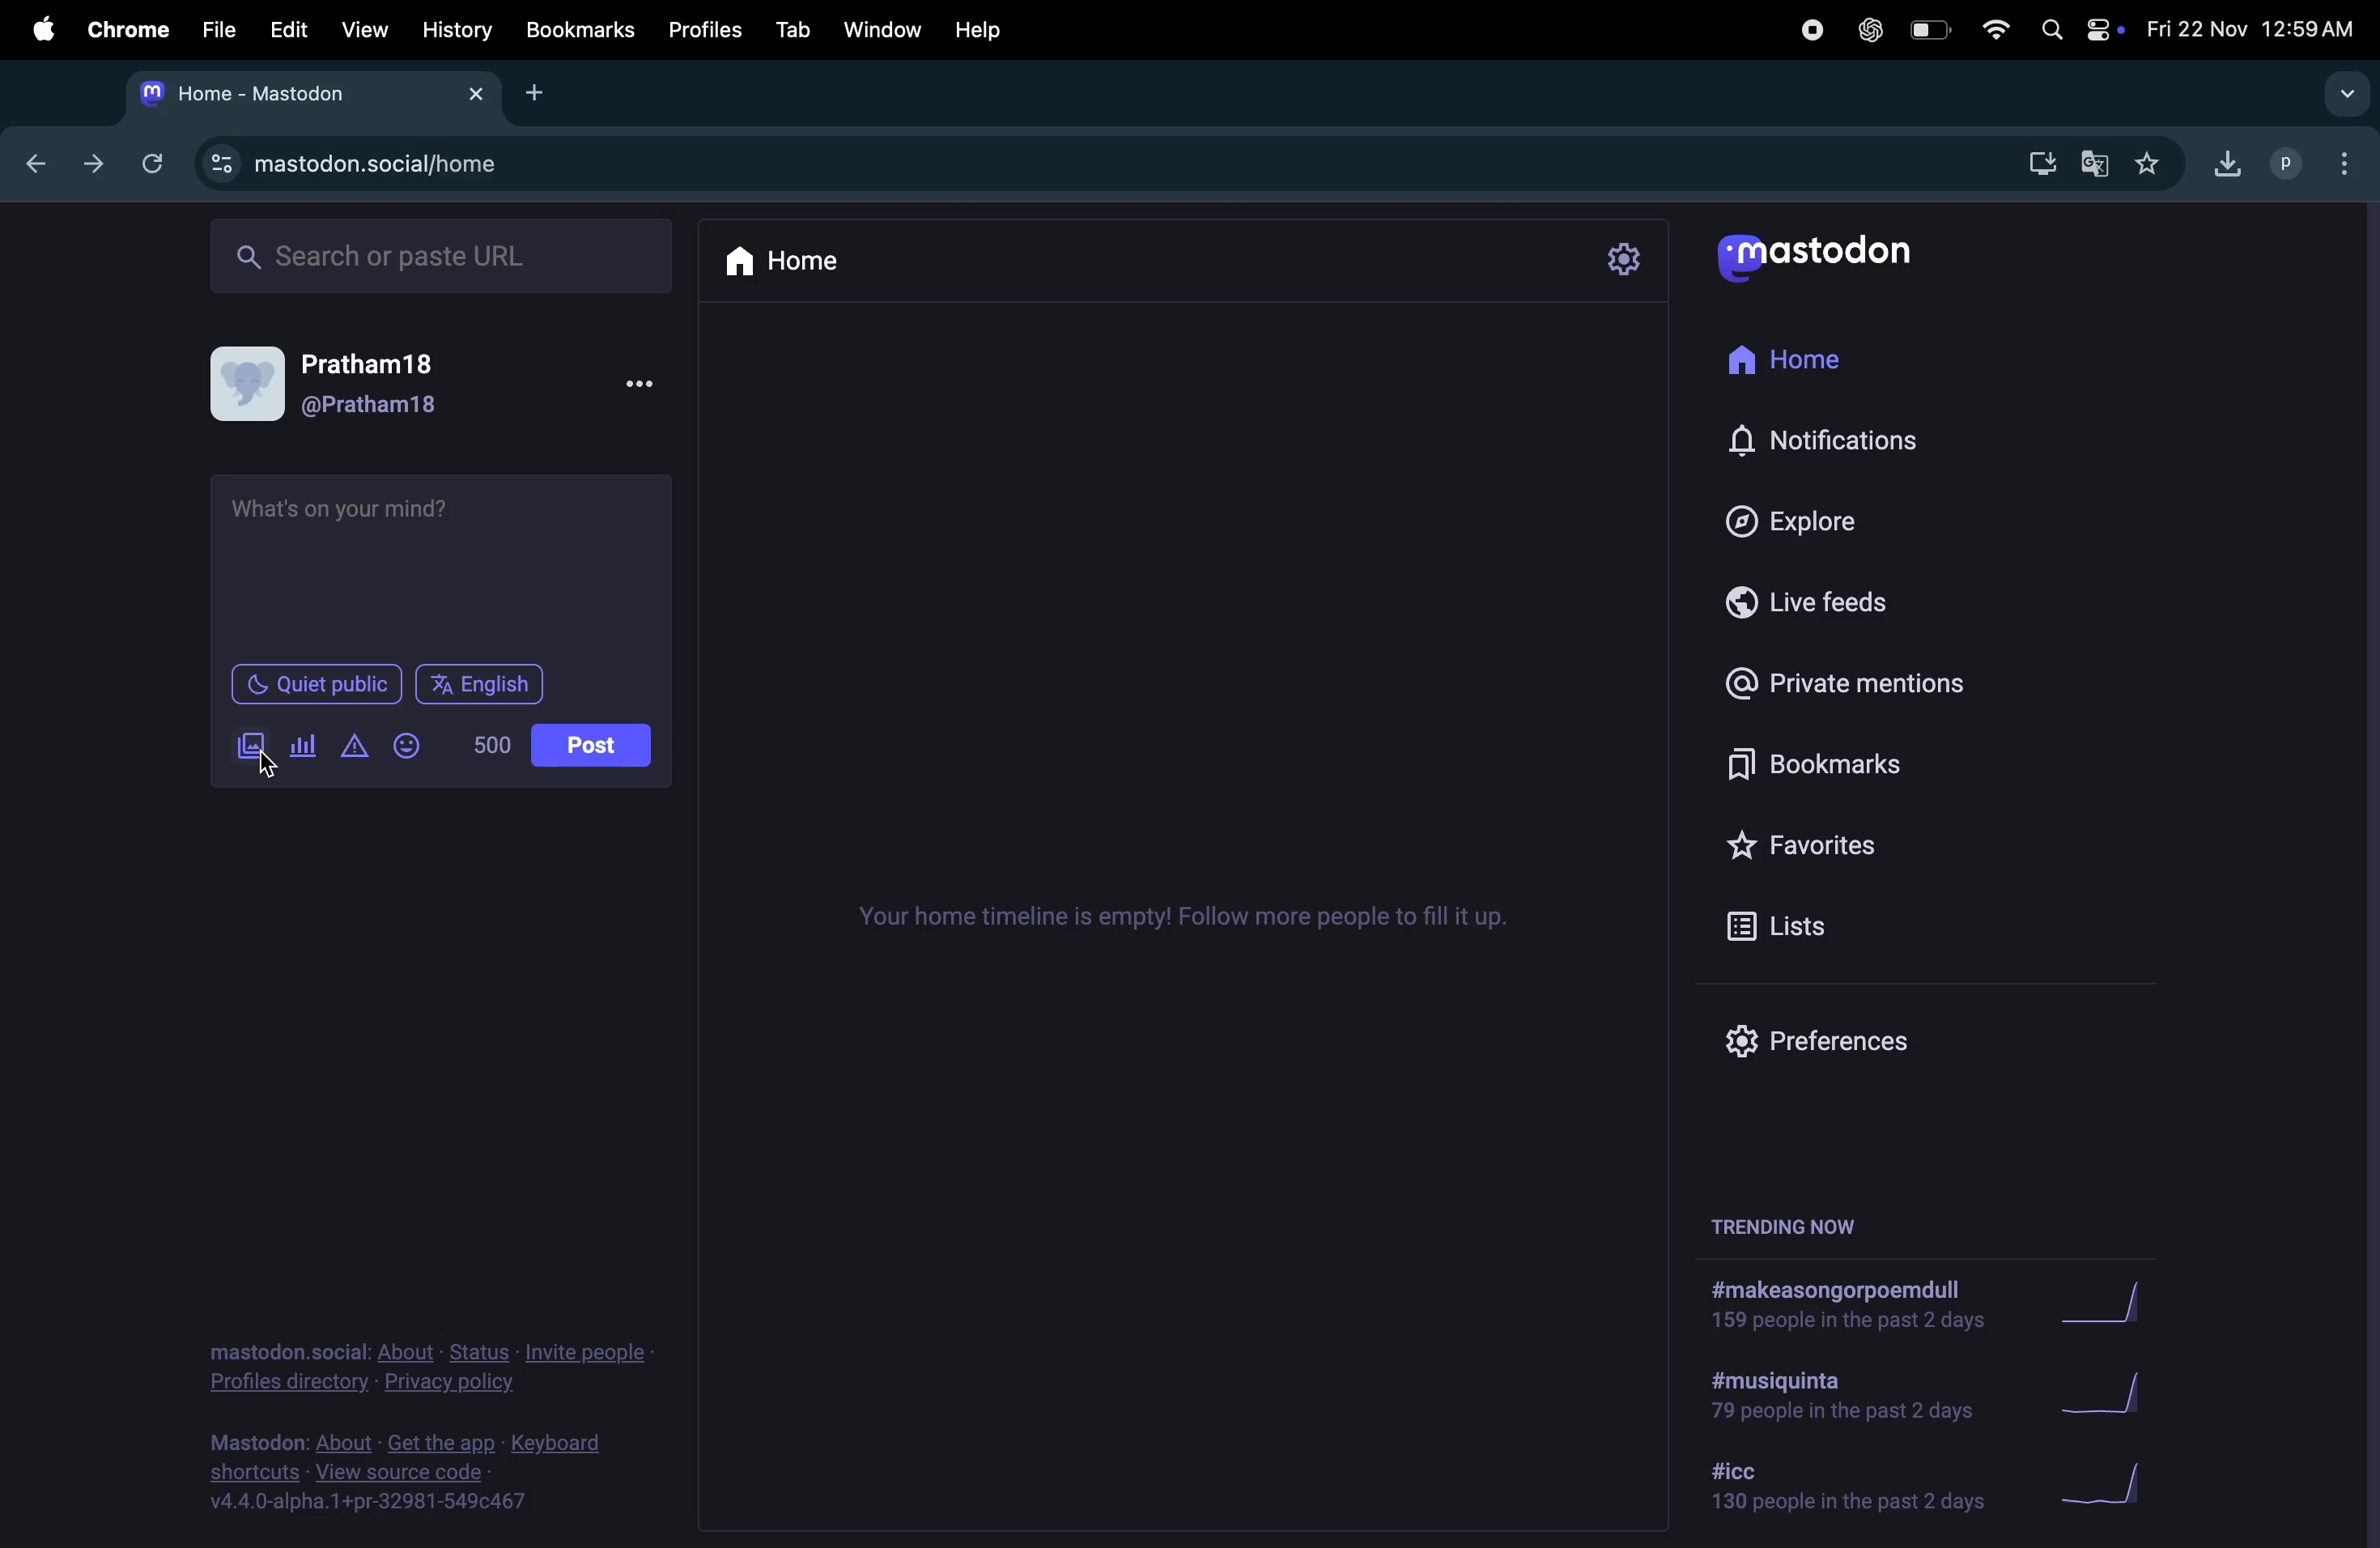 The width and height of the screenshot is (2380, 1548). What do you see at coordinates (288, 30) in the screenshot?
I see `edit` at bounding box center [288, 30].